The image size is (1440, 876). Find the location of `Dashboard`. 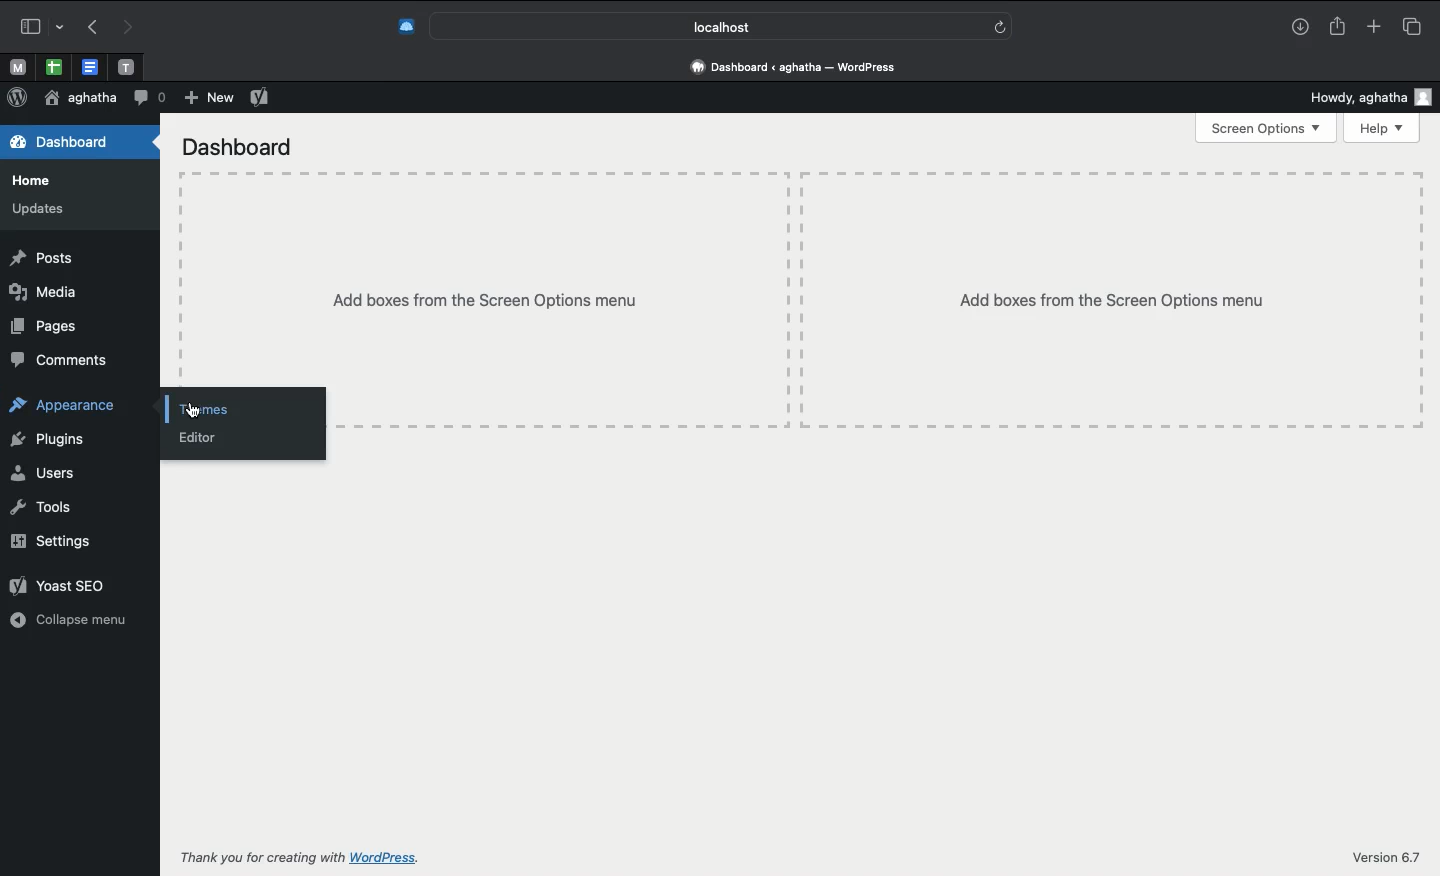

Dashboard is located at coordinates (237, 151).